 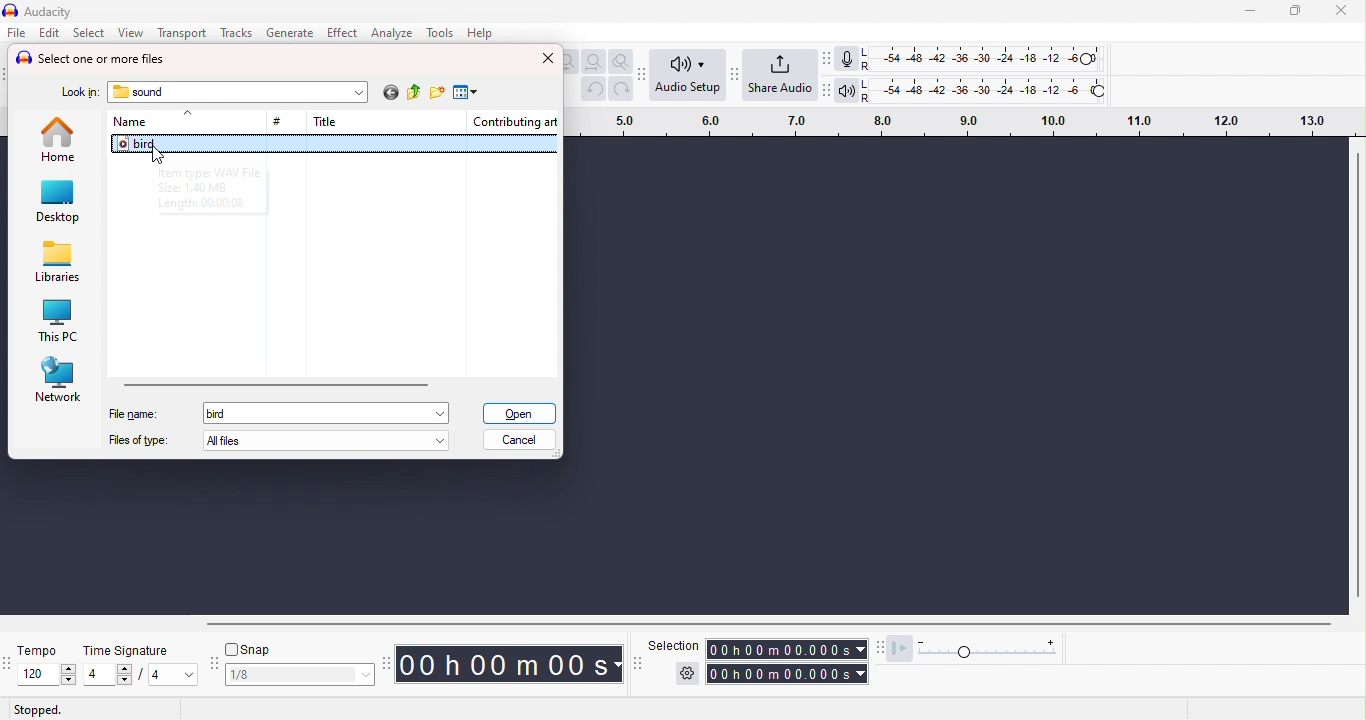 I want to click on analyze, so click(x=390, y=32).